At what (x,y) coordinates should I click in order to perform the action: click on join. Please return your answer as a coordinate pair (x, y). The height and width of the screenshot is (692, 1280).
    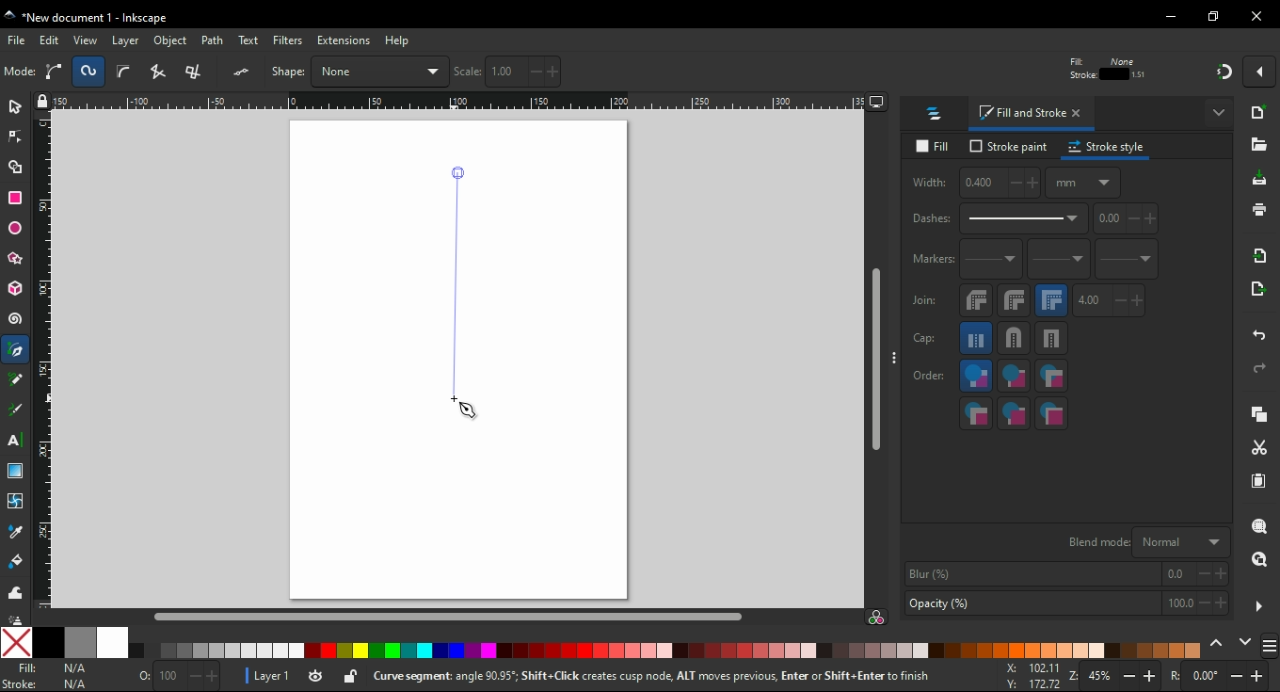
    Looking at the image, I should click on (924, 300).